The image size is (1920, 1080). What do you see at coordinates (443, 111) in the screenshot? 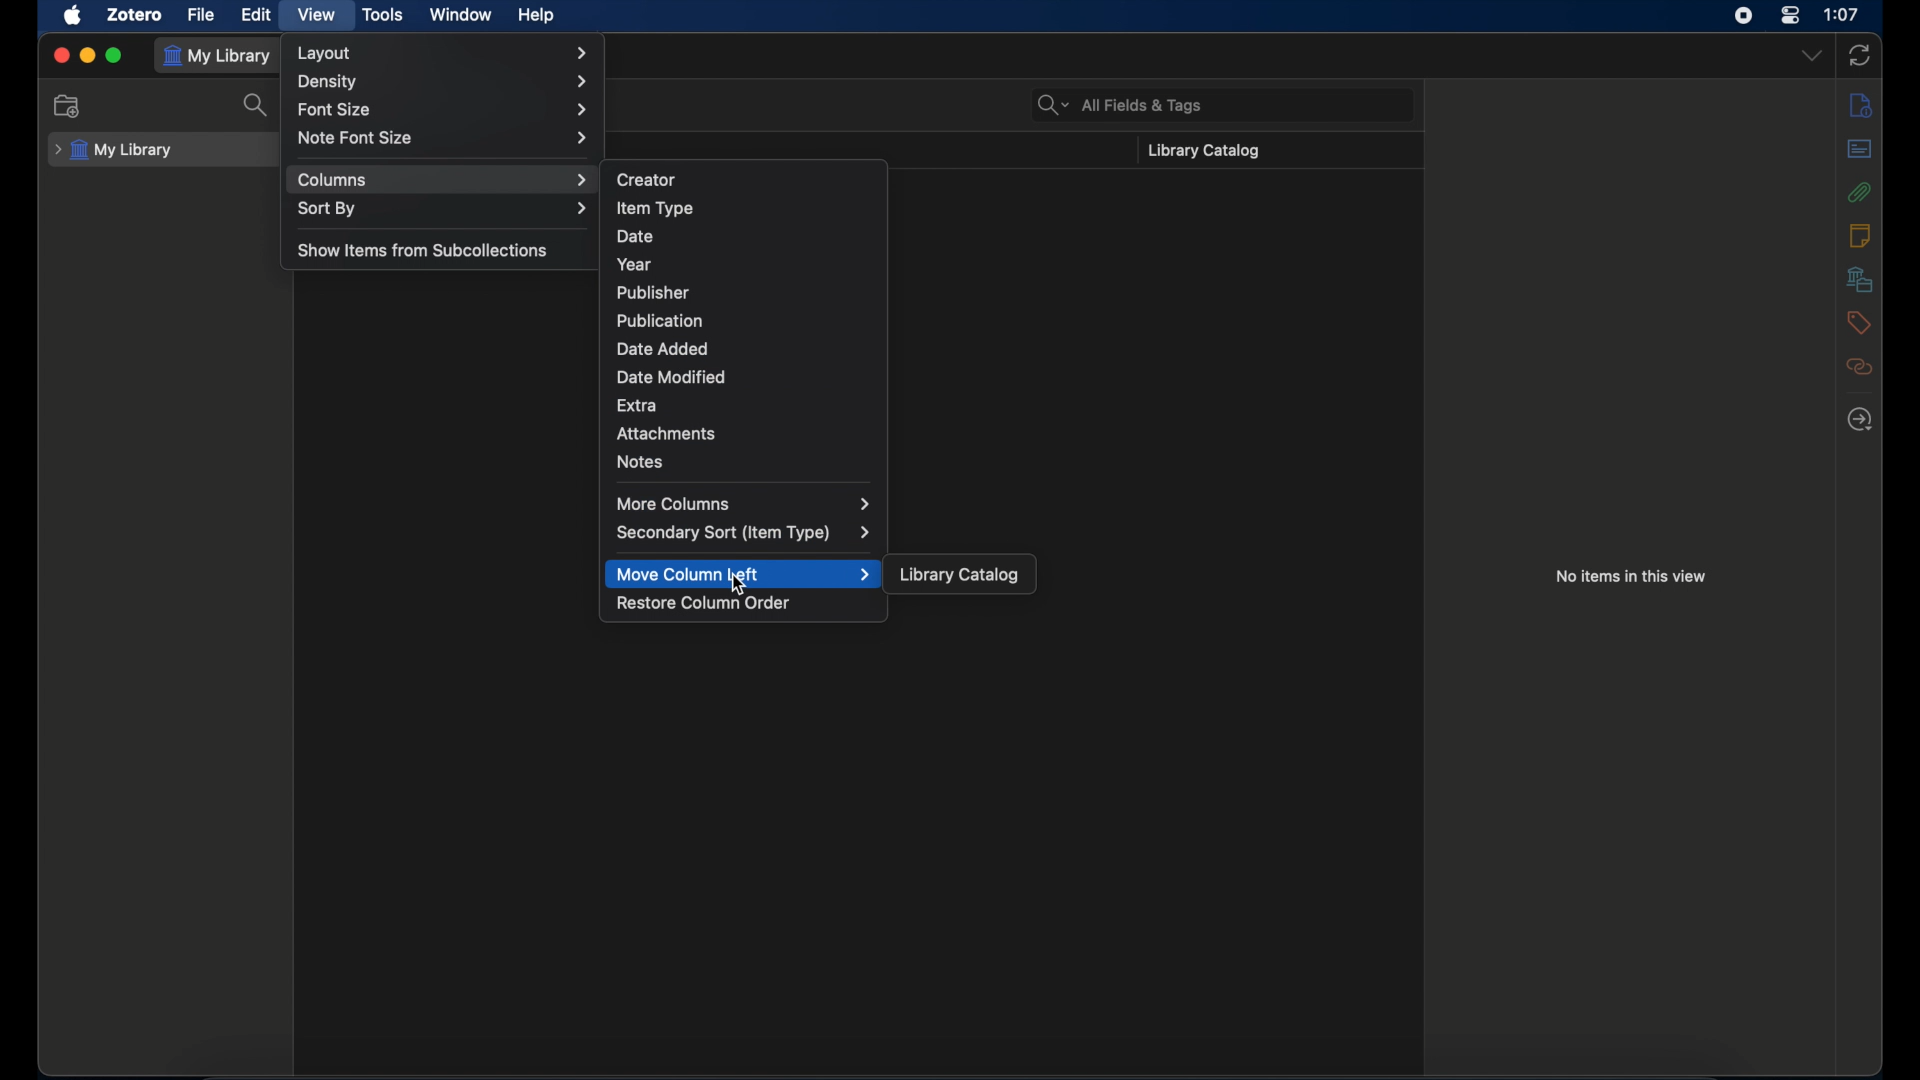
I see `font size` at bounding box center [443, 111].